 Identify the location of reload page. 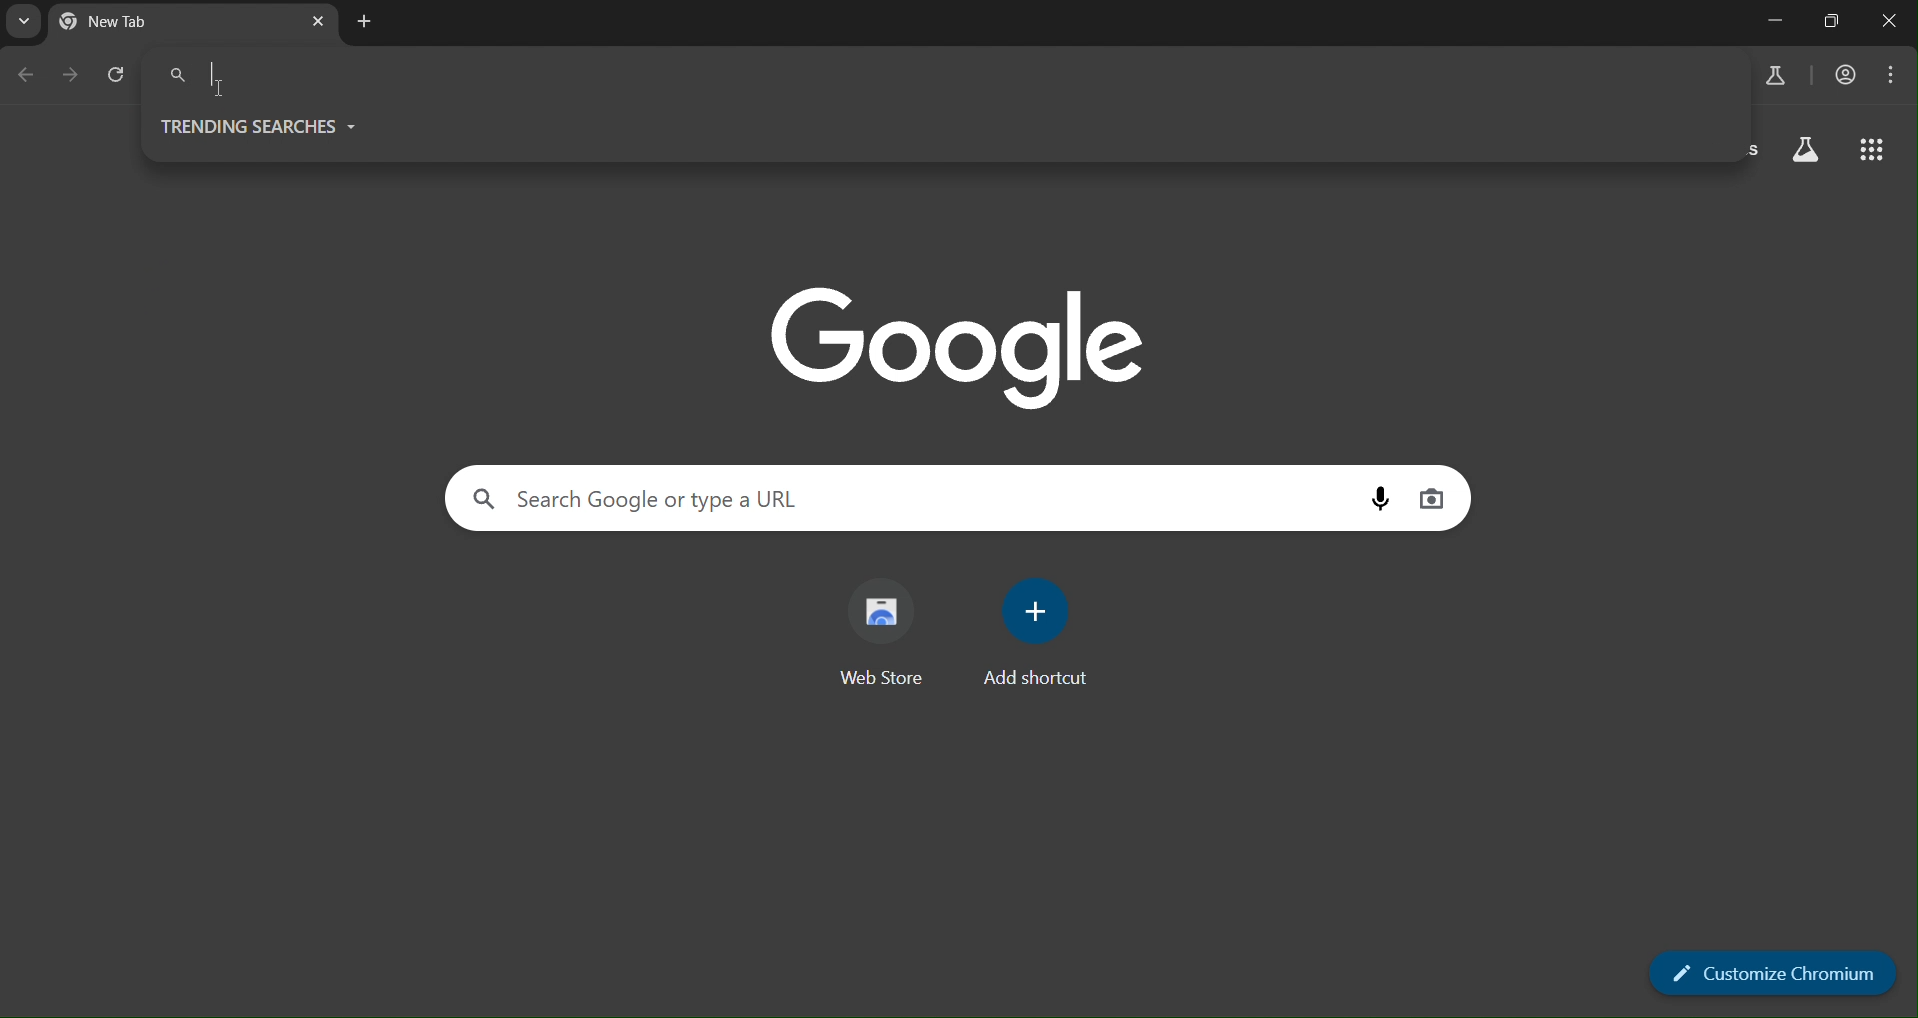
(119, 76).